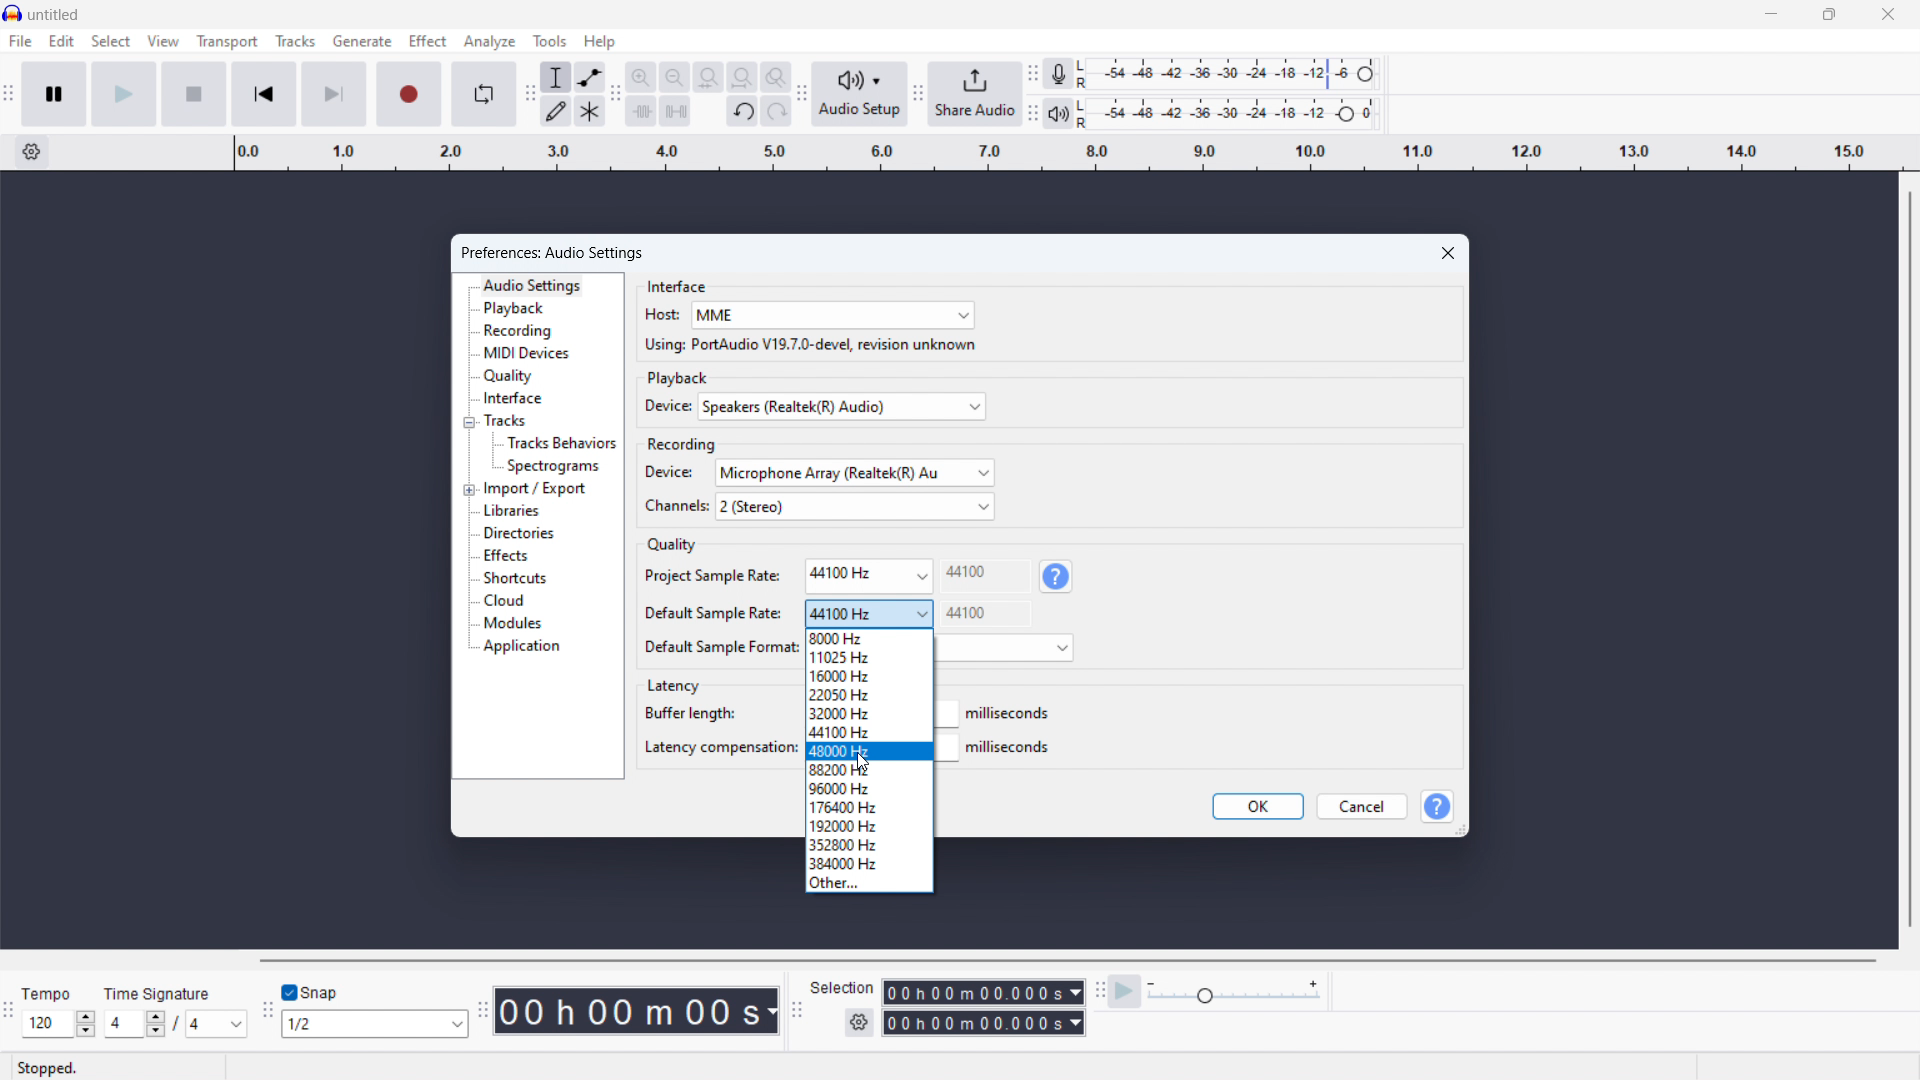  What do you see at coordinates (427, 40) in the screenshot?
I see `effect` at bounding box center [427, 40].